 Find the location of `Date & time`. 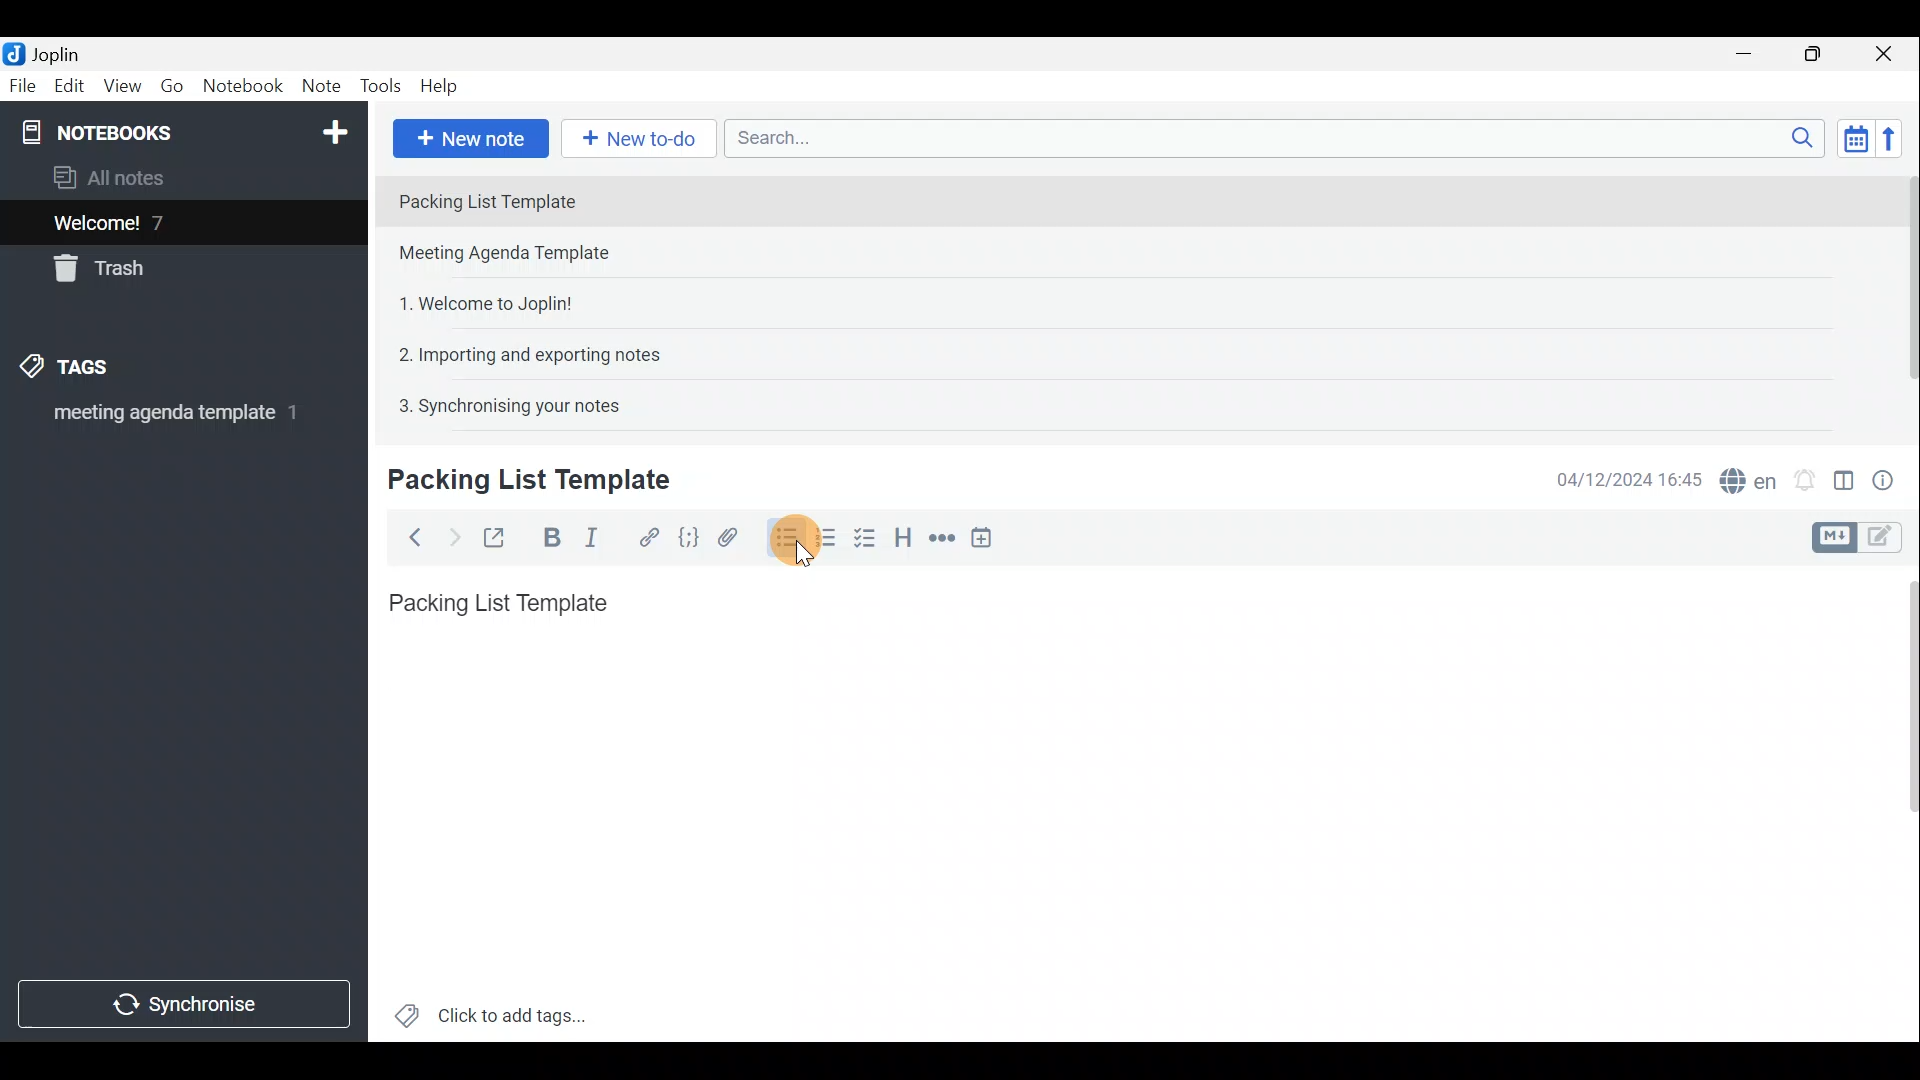

Date & time is located at coordinates (1629, 478).